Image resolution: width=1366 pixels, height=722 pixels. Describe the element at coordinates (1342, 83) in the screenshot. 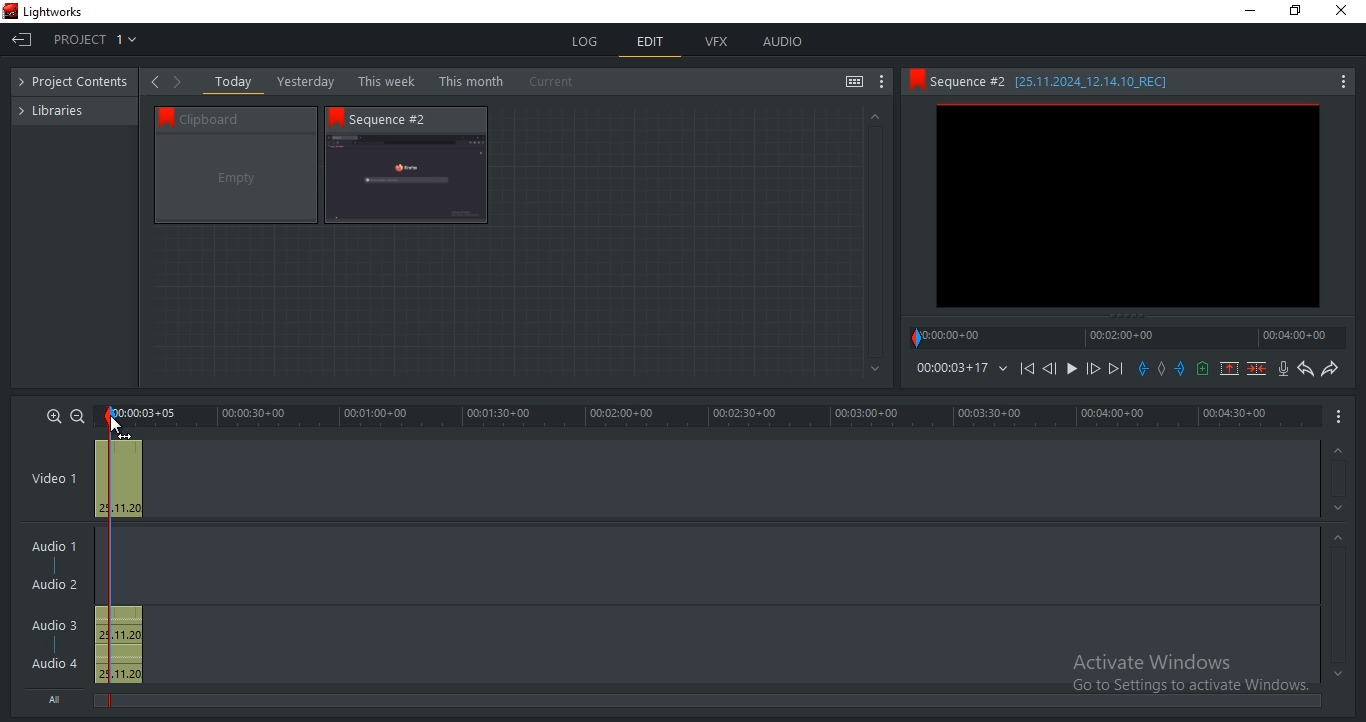

I see `Show settings menu` at that location.